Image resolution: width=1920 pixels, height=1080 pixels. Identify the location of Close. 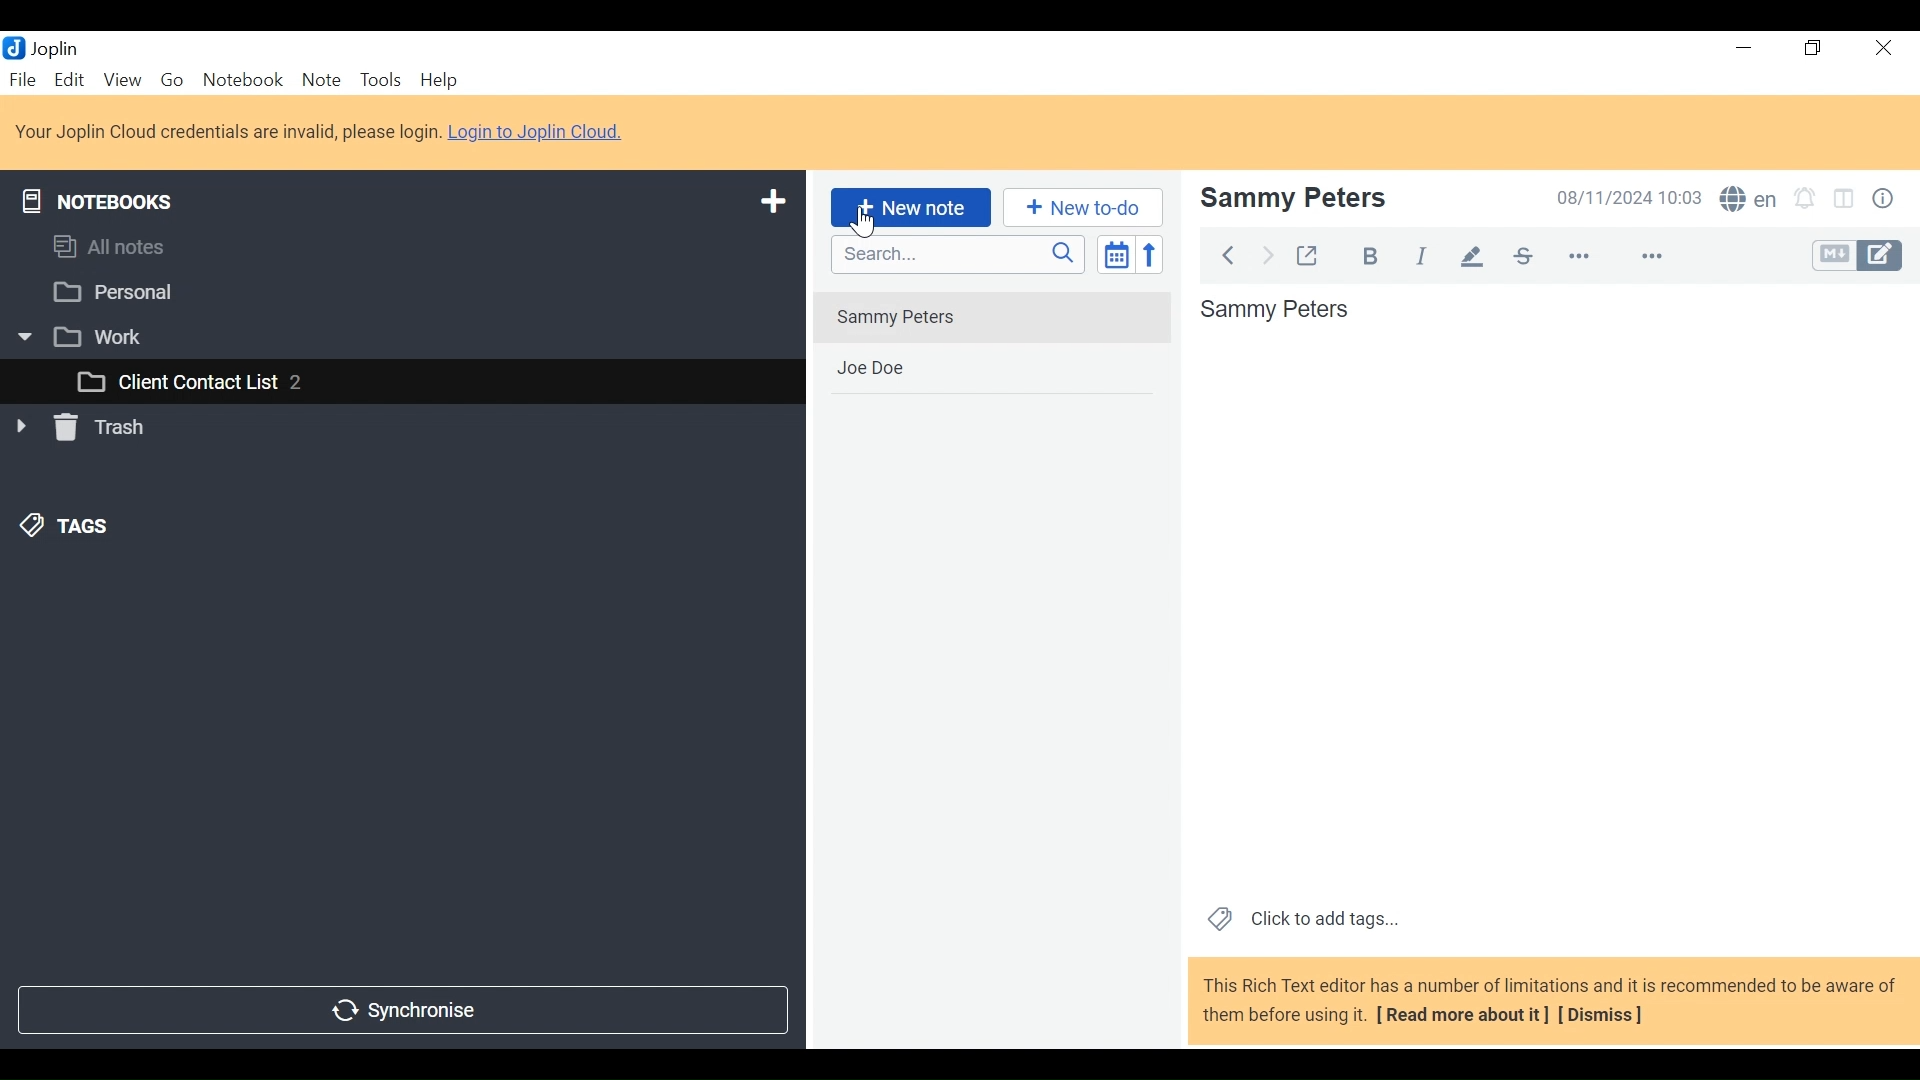
(1887, 48).